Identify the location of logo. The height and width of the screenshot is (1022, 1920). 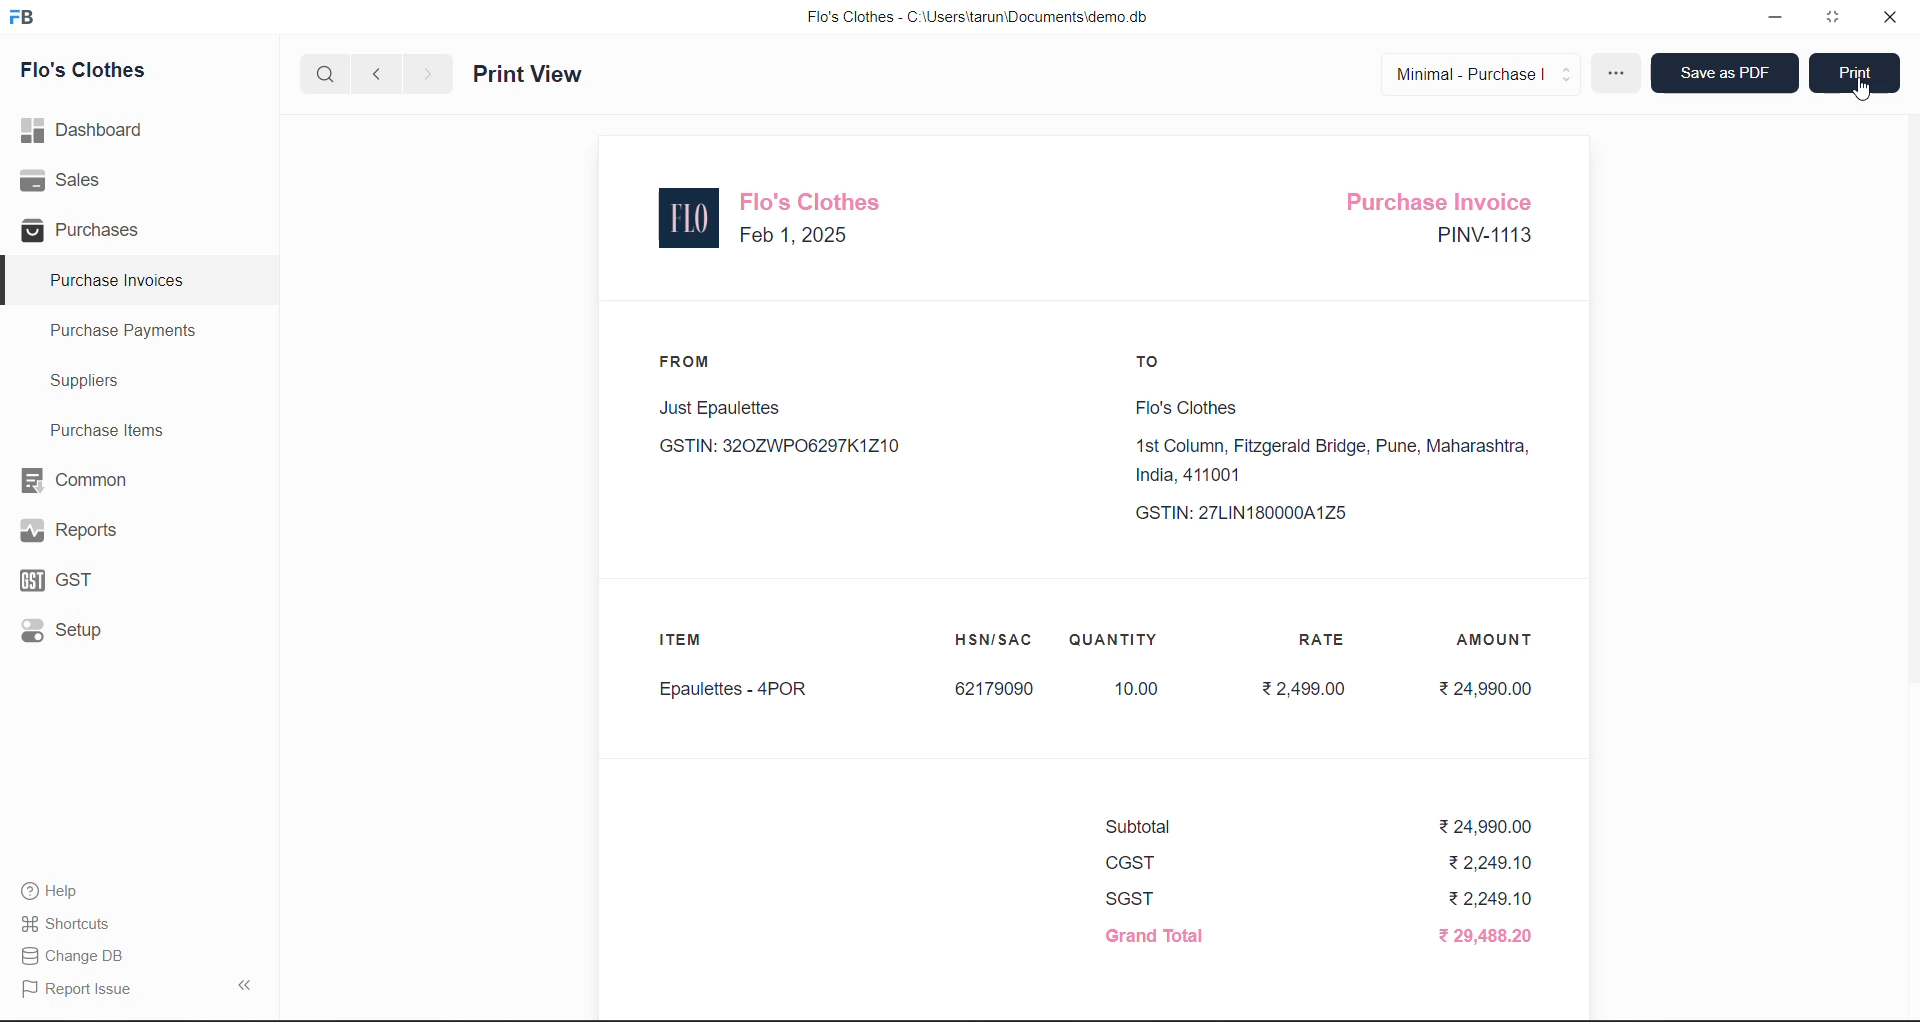
(25, 19).